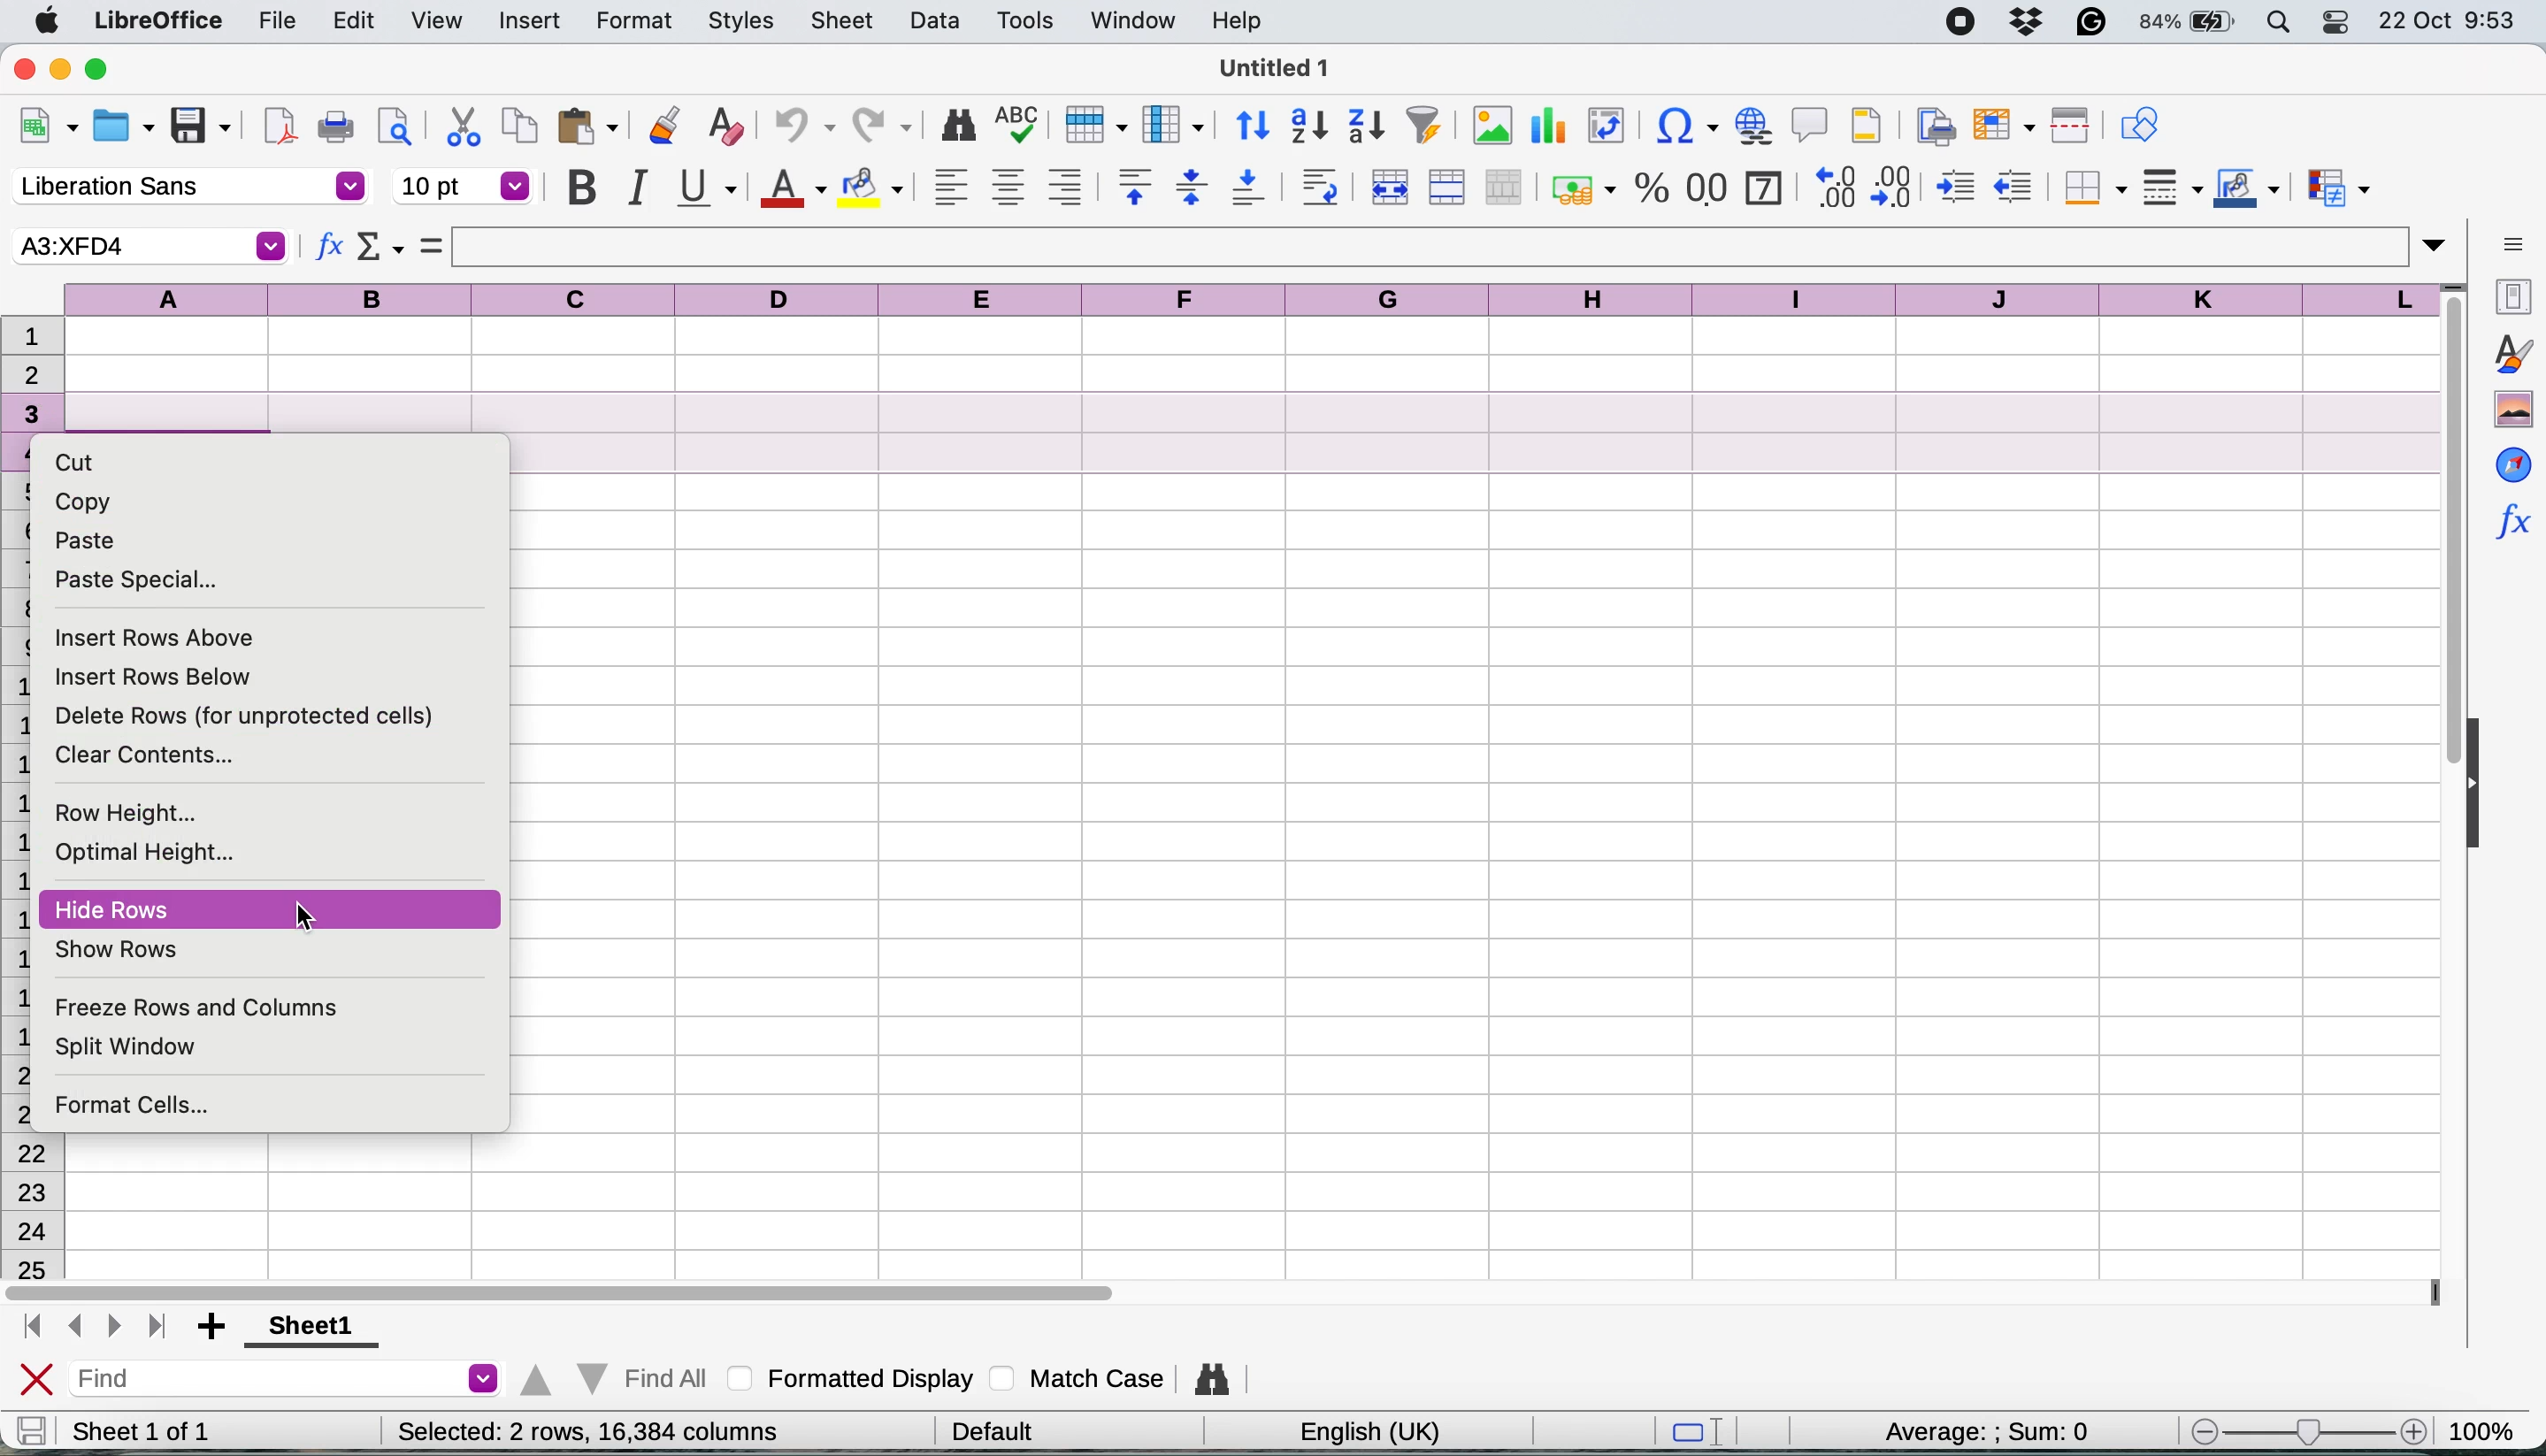 Image resolution: width=2546 pixels, height=1456 pixels. Describe the element at coordinates (304, 920) in the screenshot. I see `cursor` at that location.